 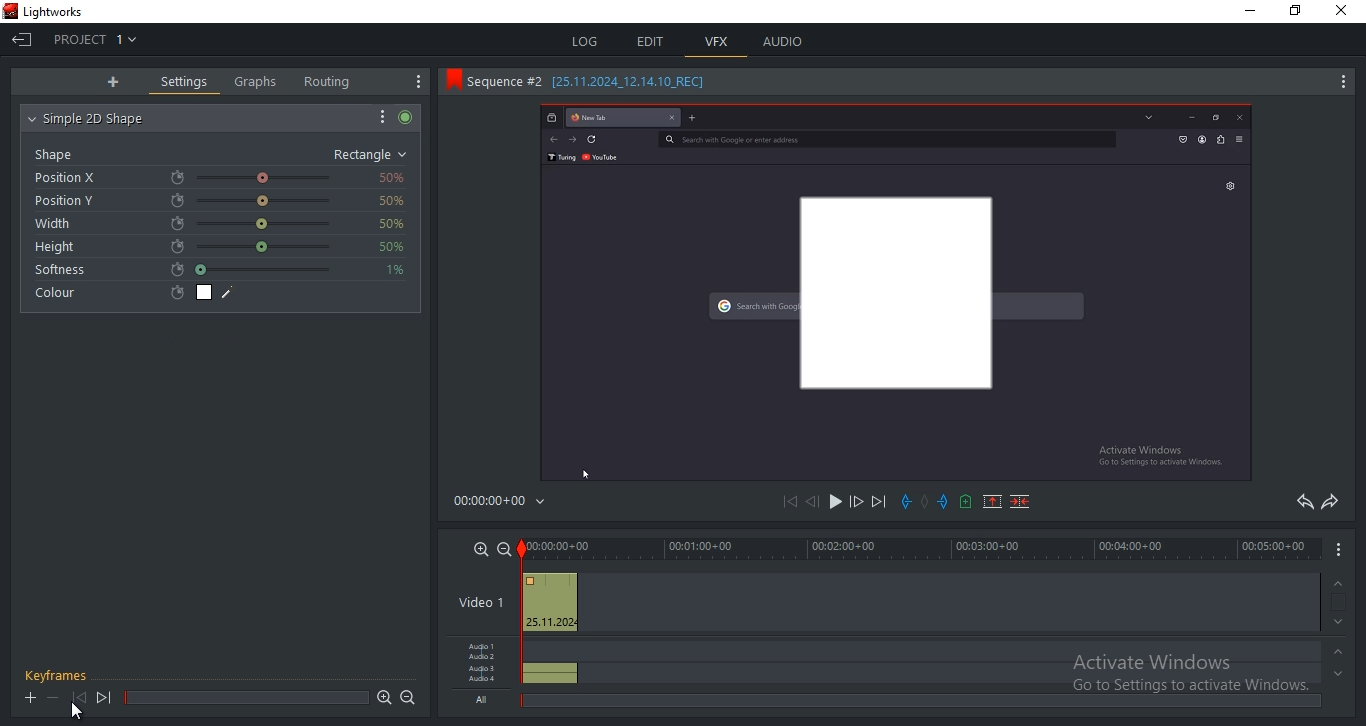 I want to click on app title, so click(x=51, y=12).